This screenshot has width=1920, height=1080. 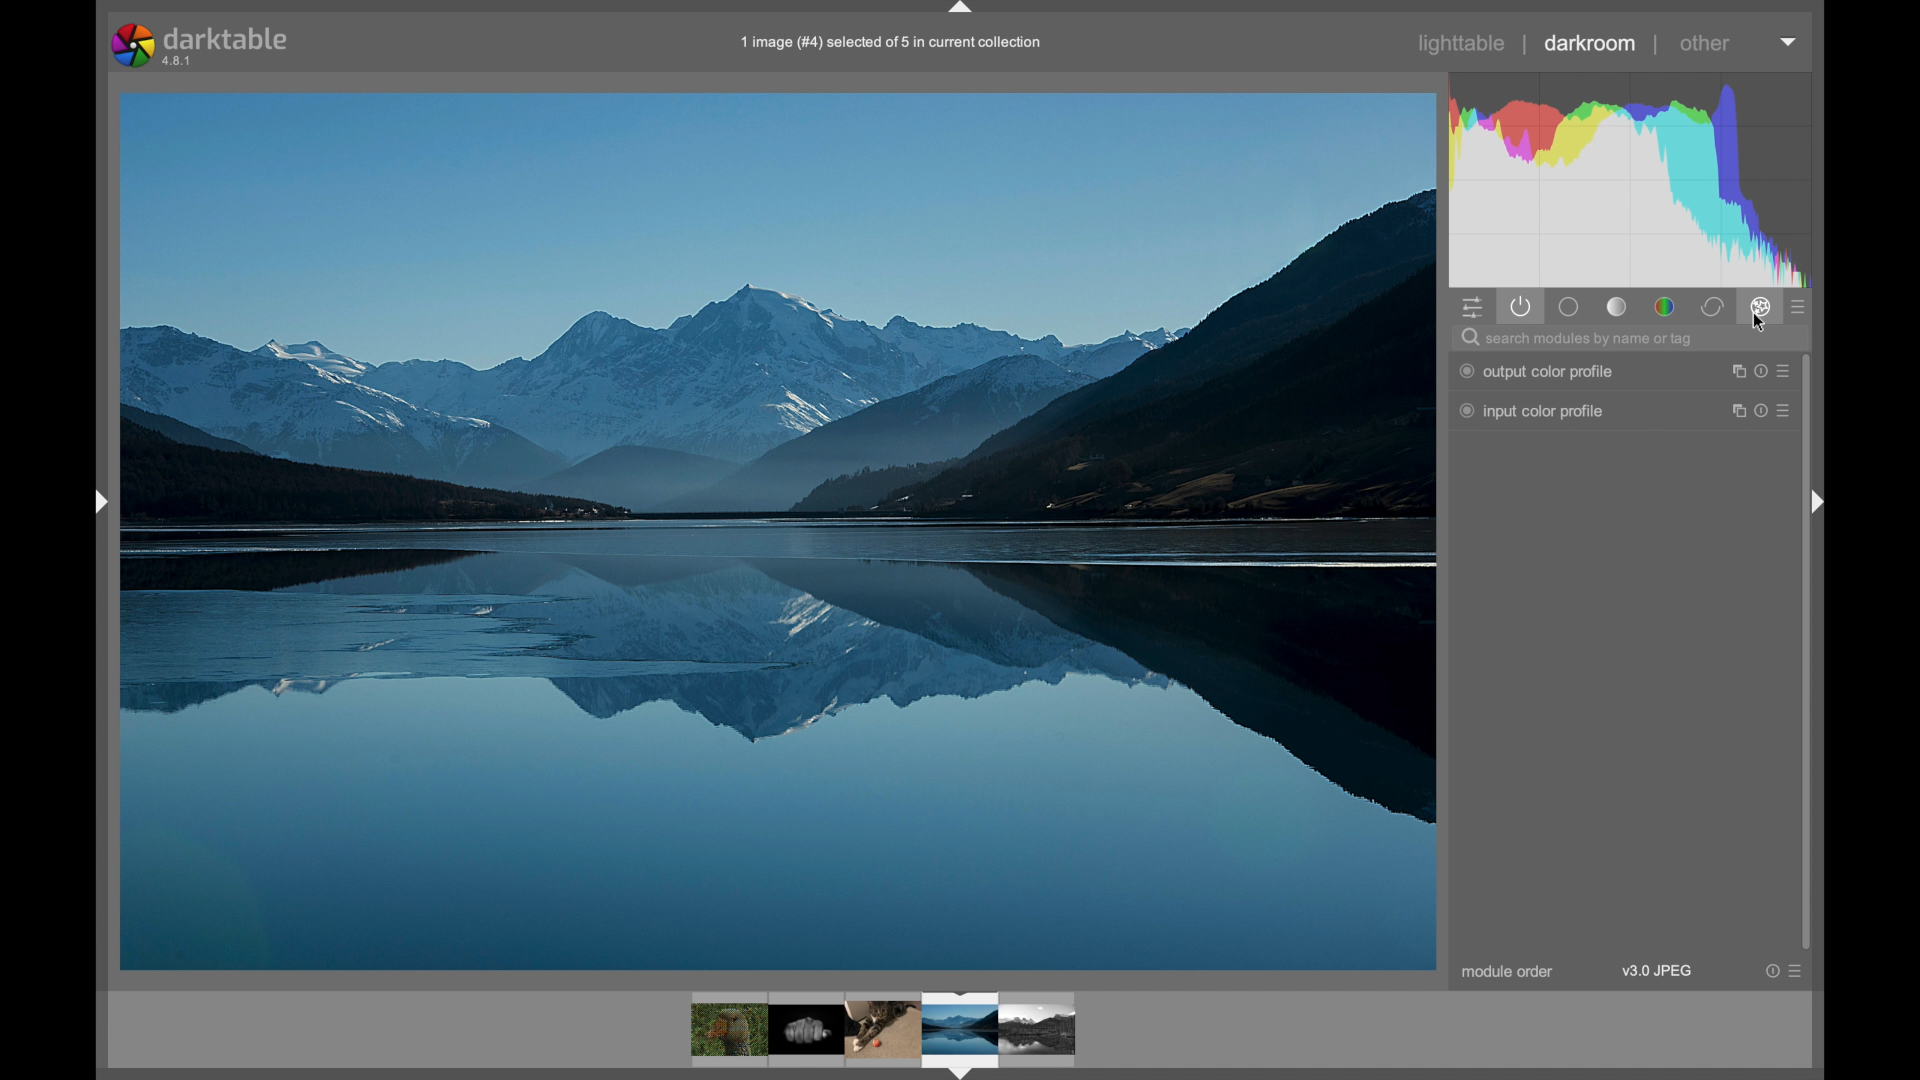 I want to click on more options, so click(x=1784, y=971).